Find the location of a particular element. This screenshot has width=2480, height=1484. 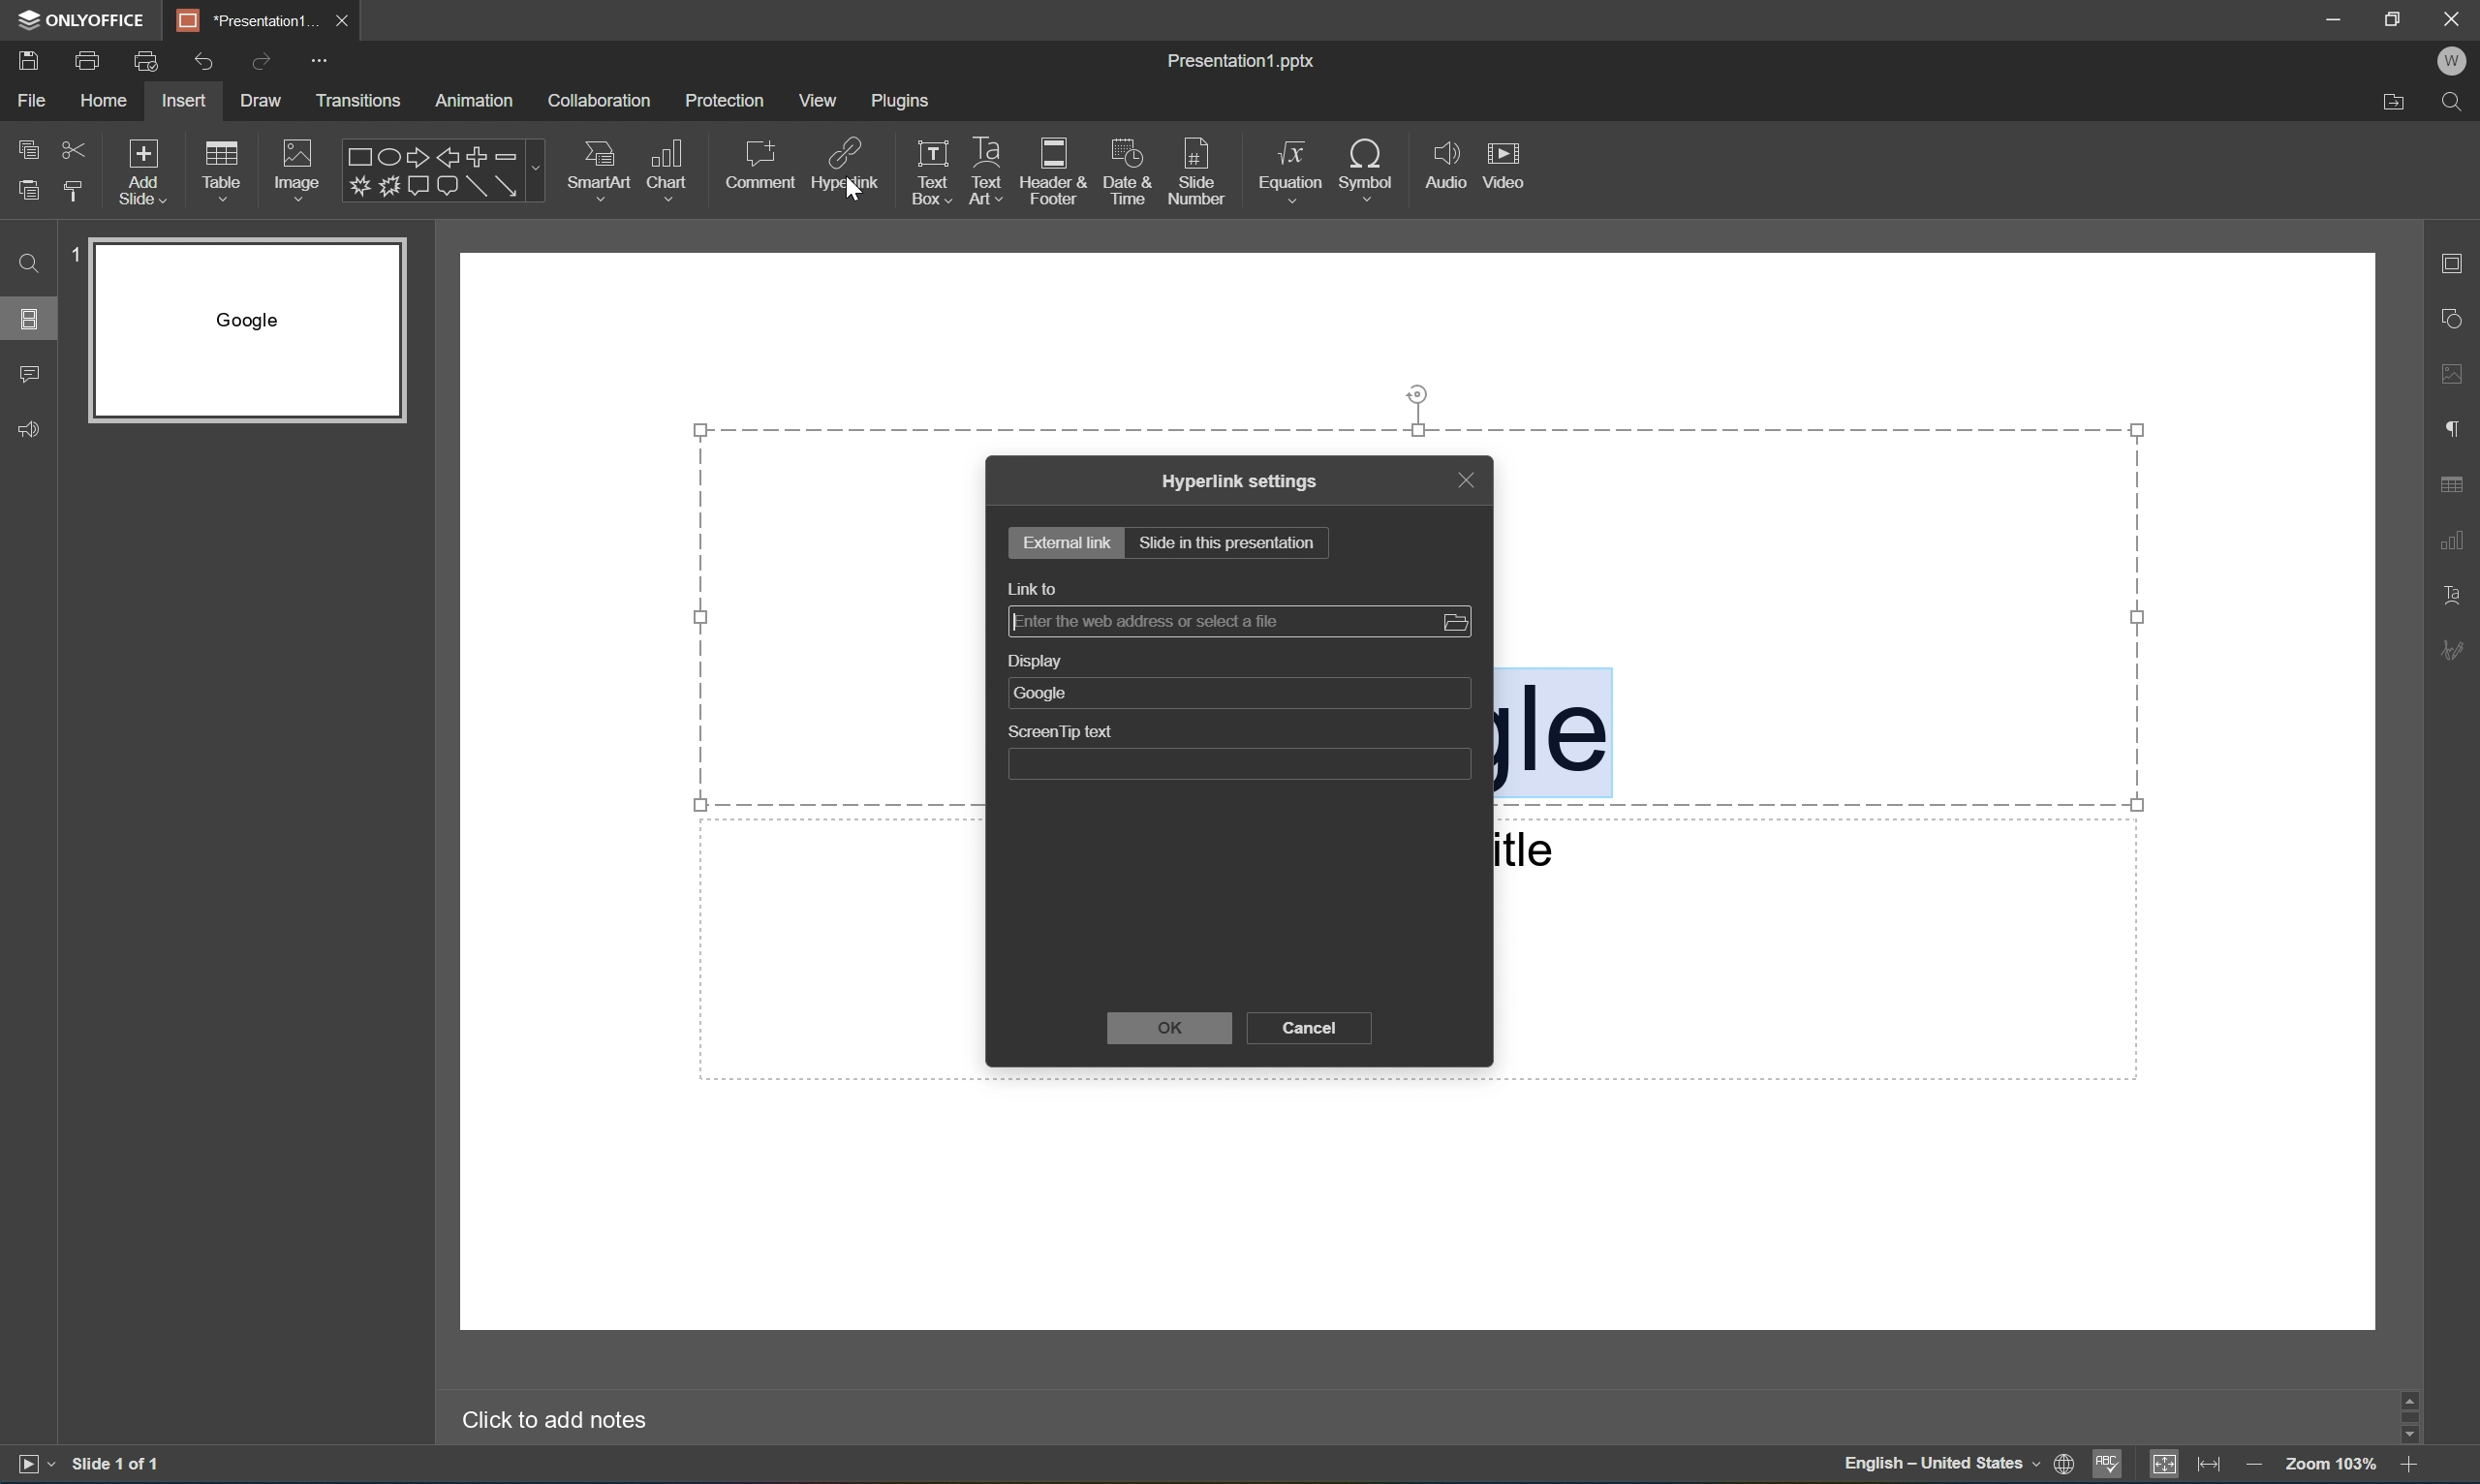

Save is located at coordinates (27, 61).